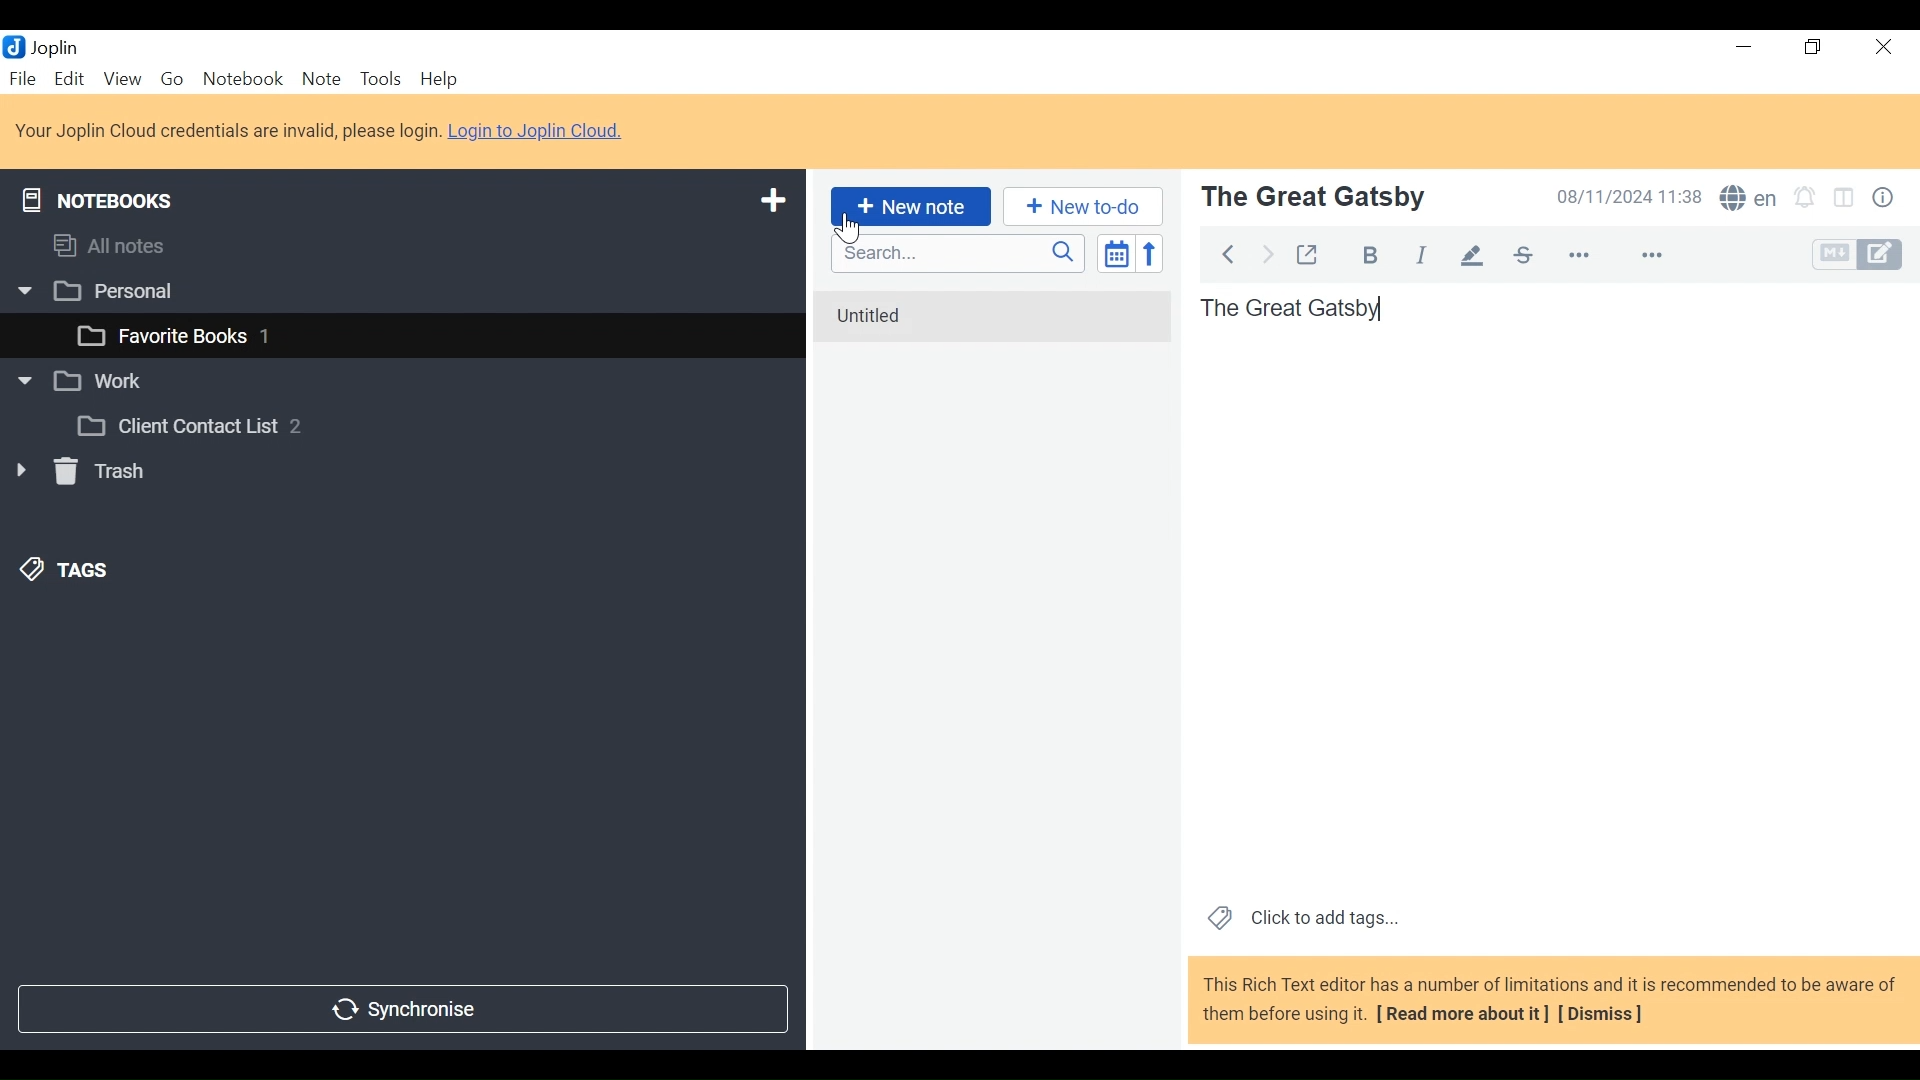 The image size is (1920, 1080). Describe the element at coordinates (111, 247) in the screenshot. I see `All notes` at that location.